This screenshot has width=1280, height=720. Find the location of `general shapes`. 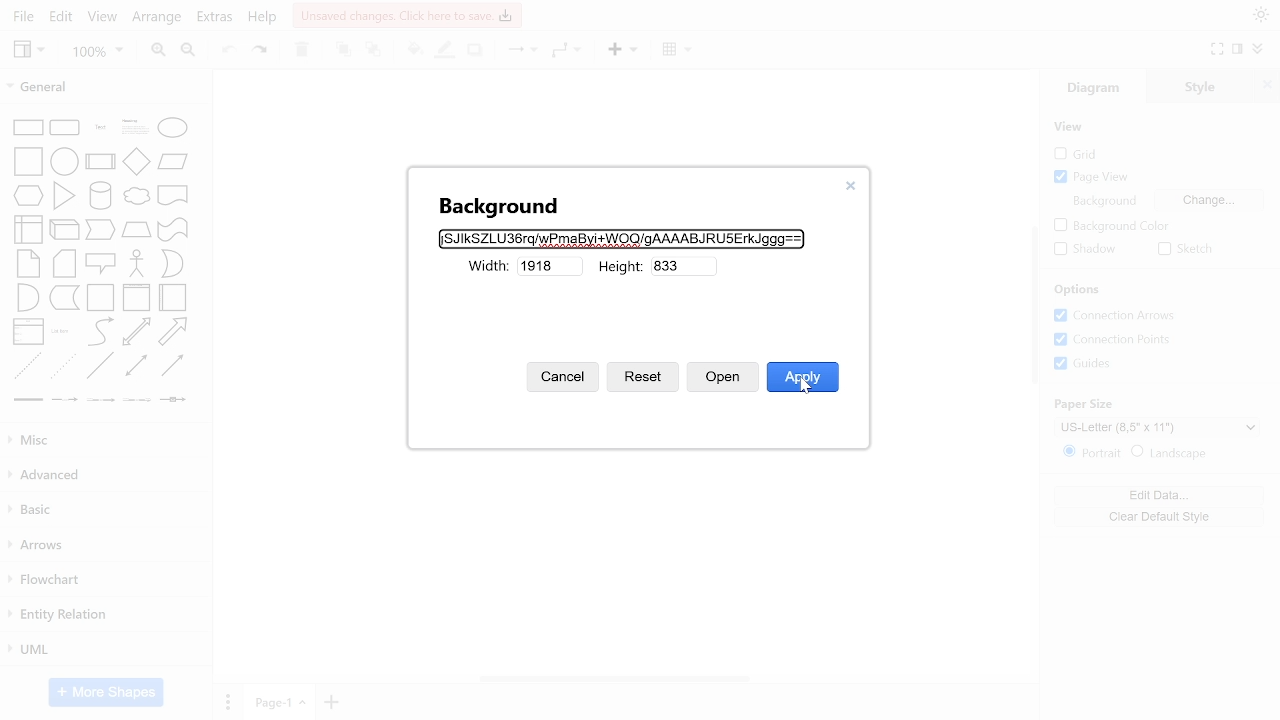

general shapes is located at coordinates (29, 227).